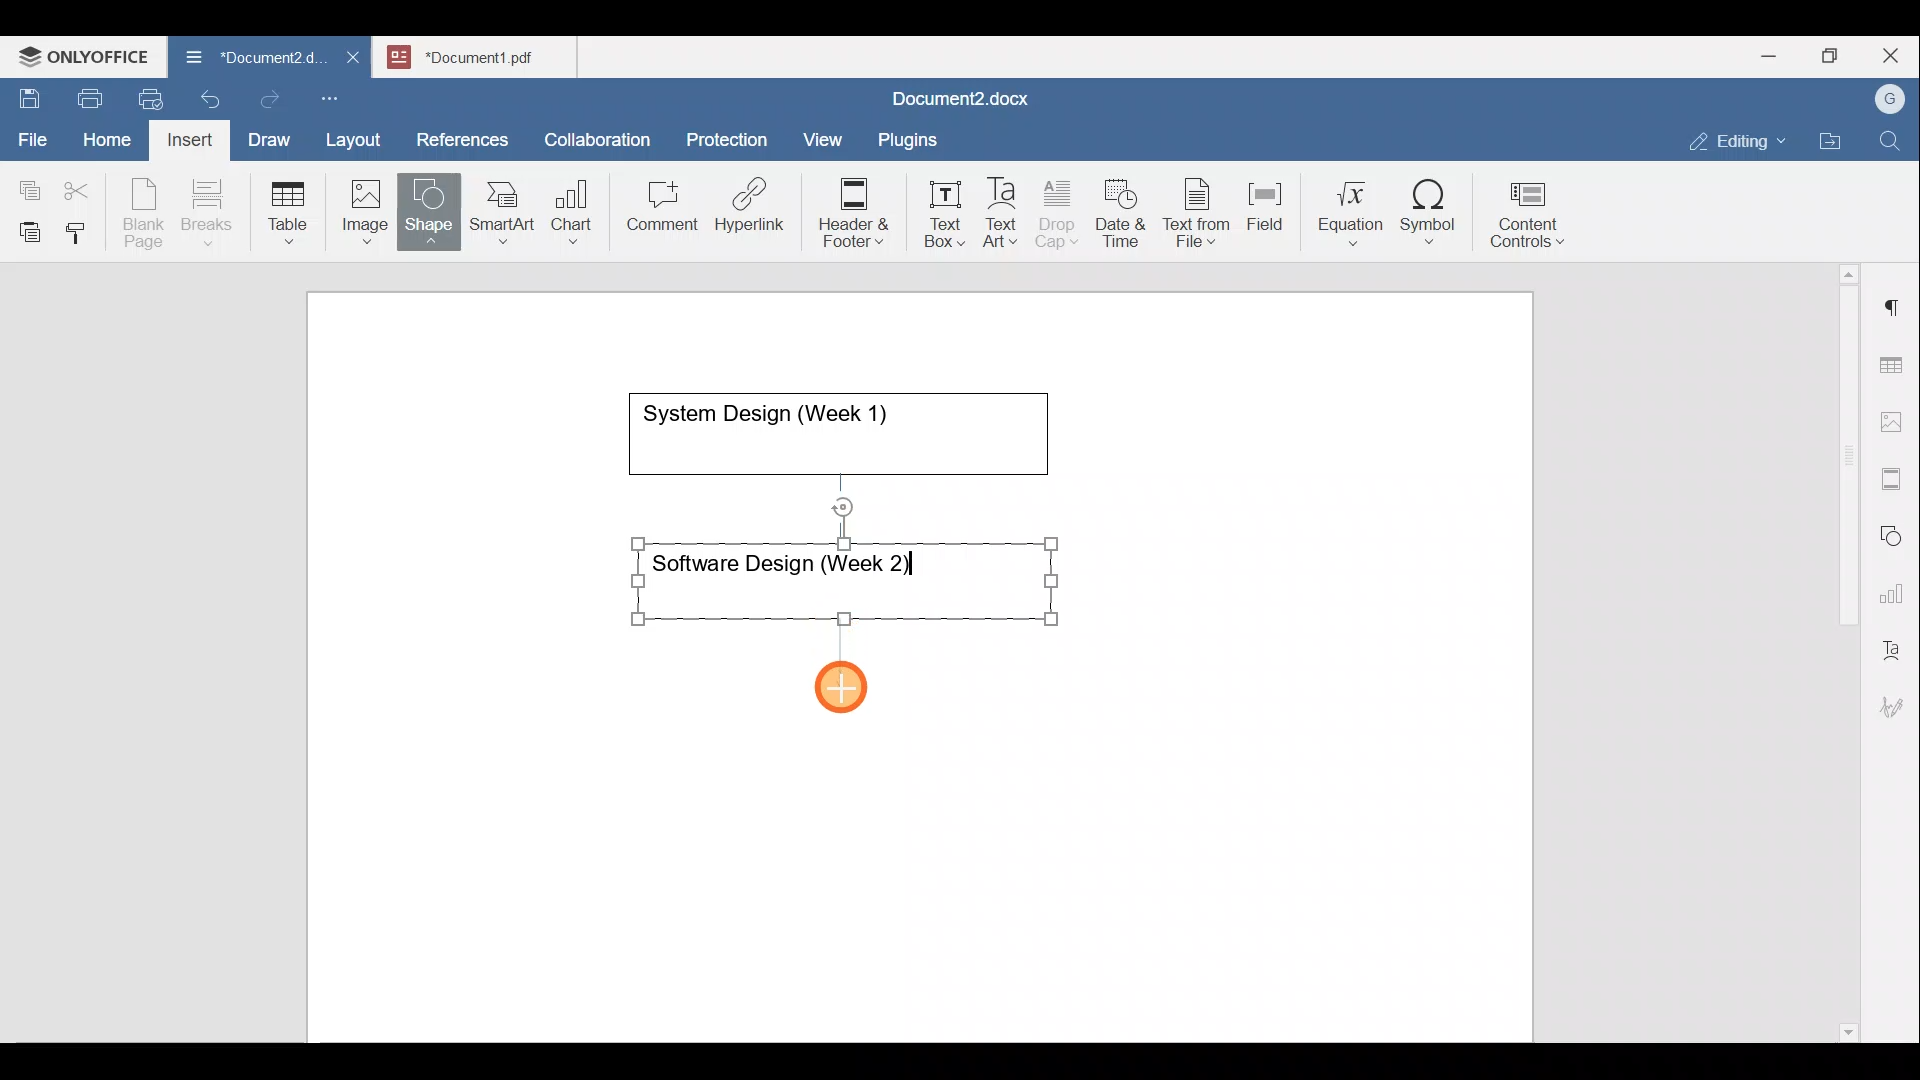 The height and width of the screenshot is (1080, 1920). What do you see at coordinates (146, 213) in the screenshot?
I see `Blank page` at bounding box center [146, 213].